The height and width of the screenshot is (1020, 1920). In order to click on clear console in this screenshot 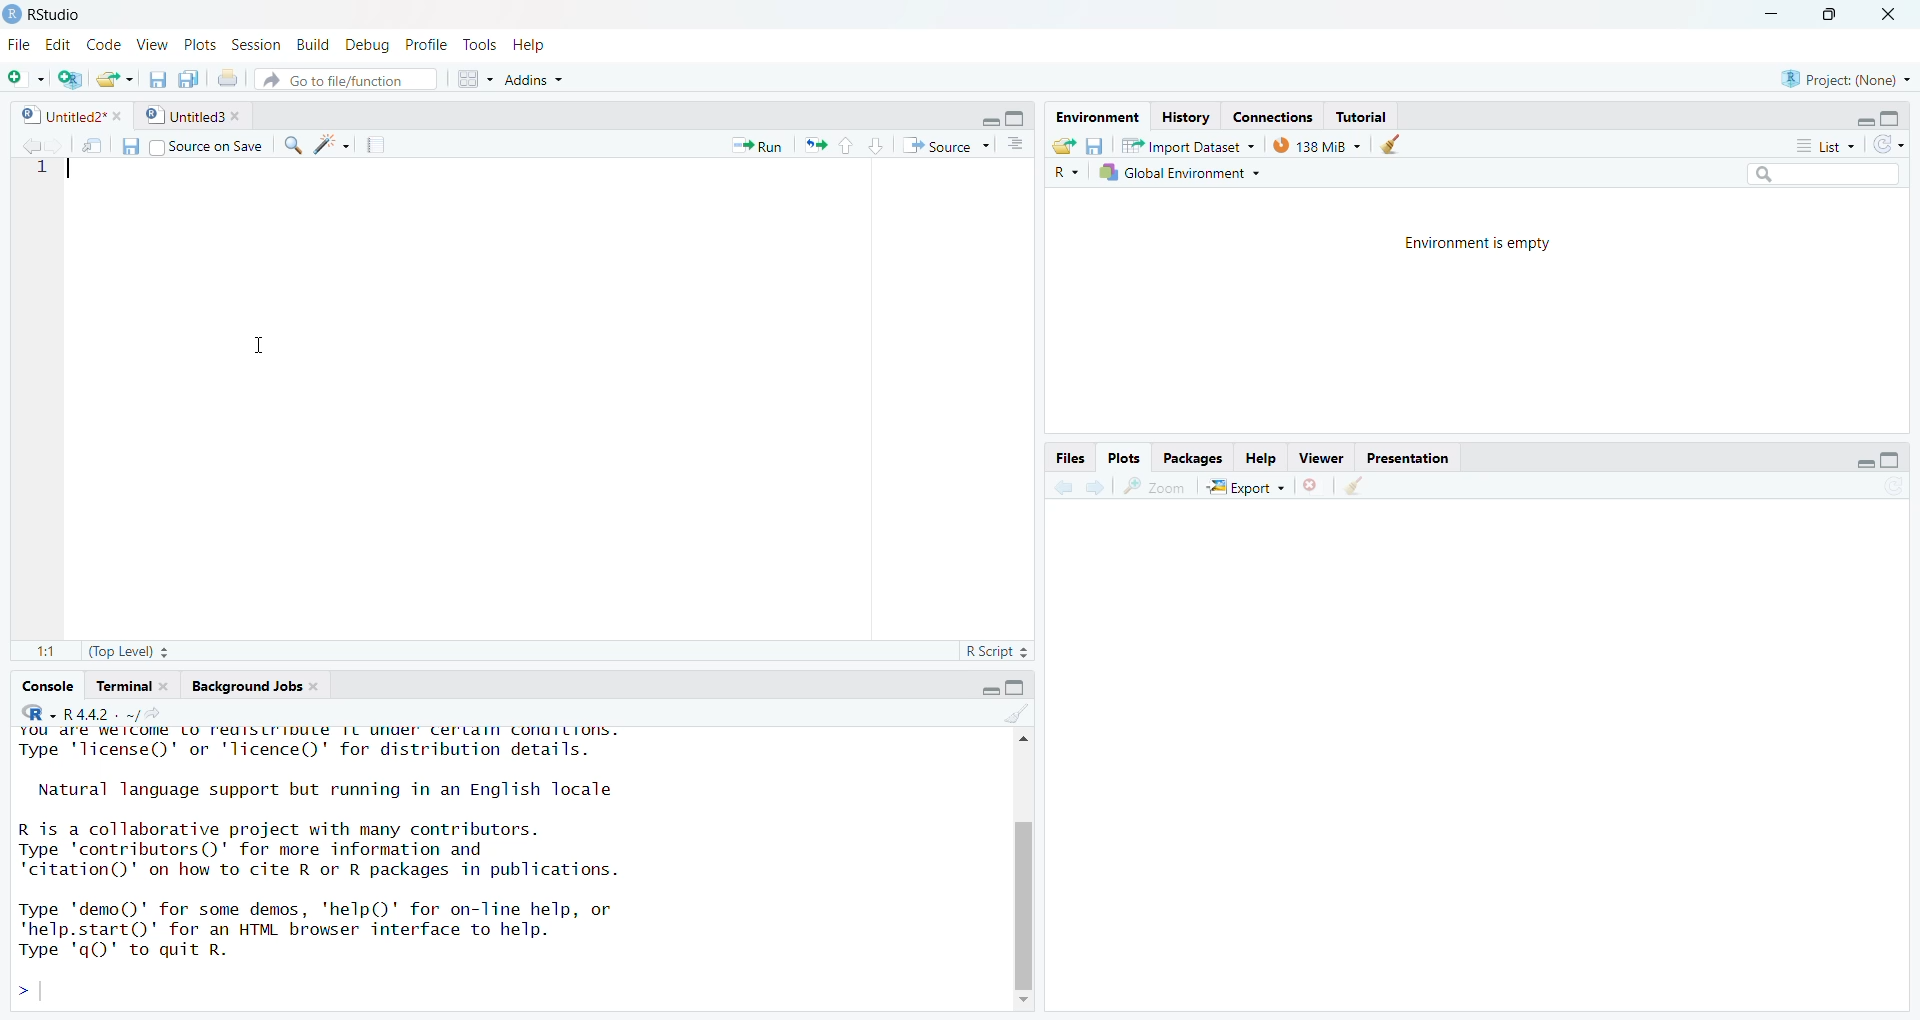, I will do `click(1004, 714)`.